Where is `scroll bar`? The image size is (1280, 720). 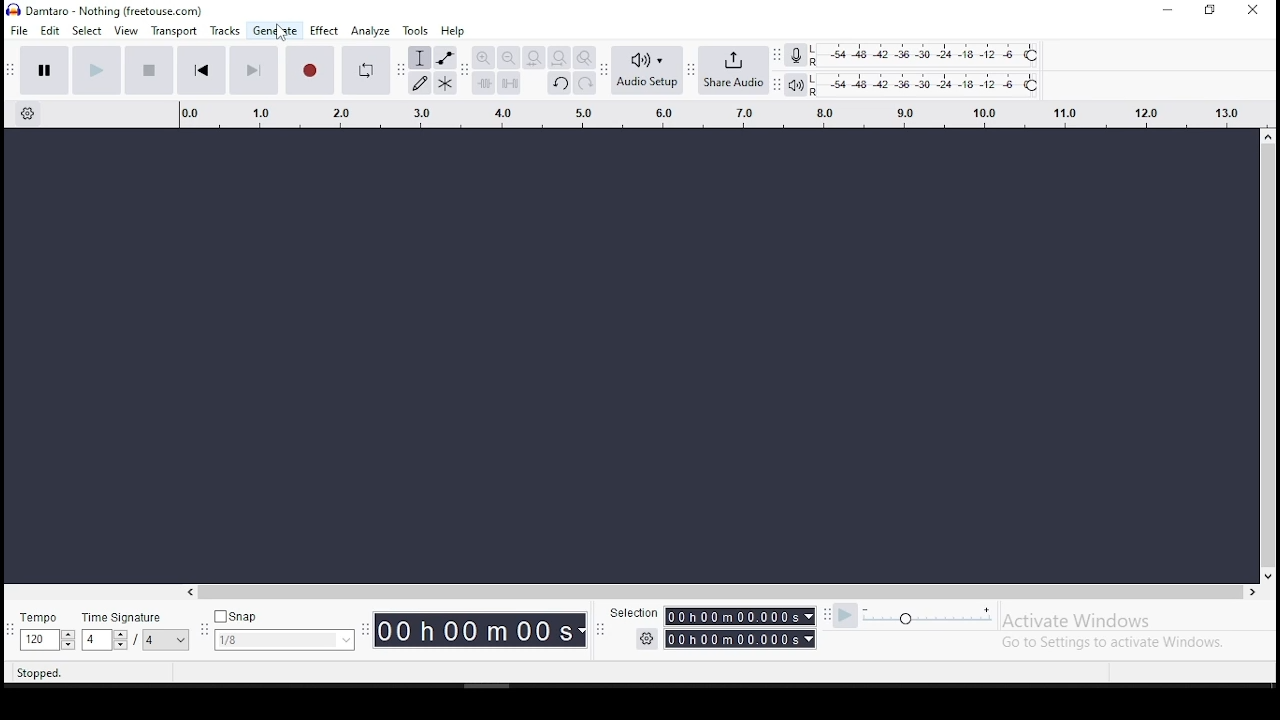 scroll bar is located at coordinates (1268, 356).